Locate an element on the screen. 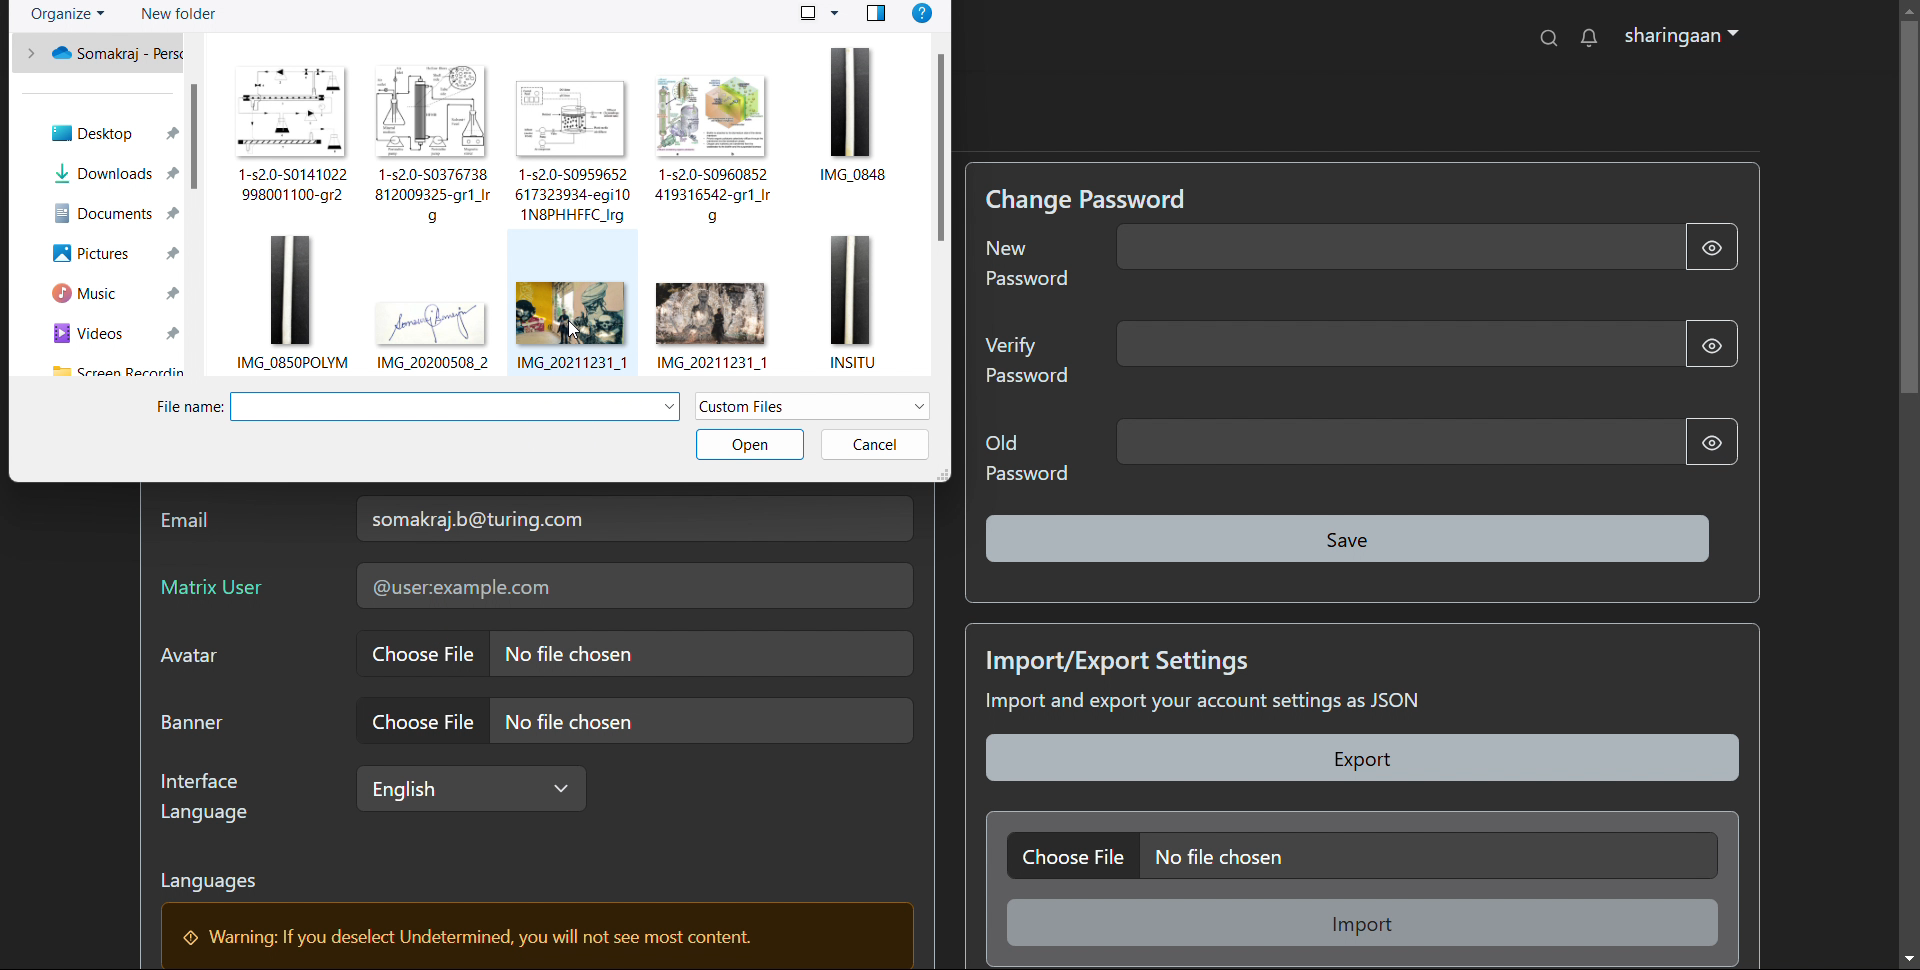 The width and height of the screenshot is (1920, 970). Email is located at coordinates (194, 525).